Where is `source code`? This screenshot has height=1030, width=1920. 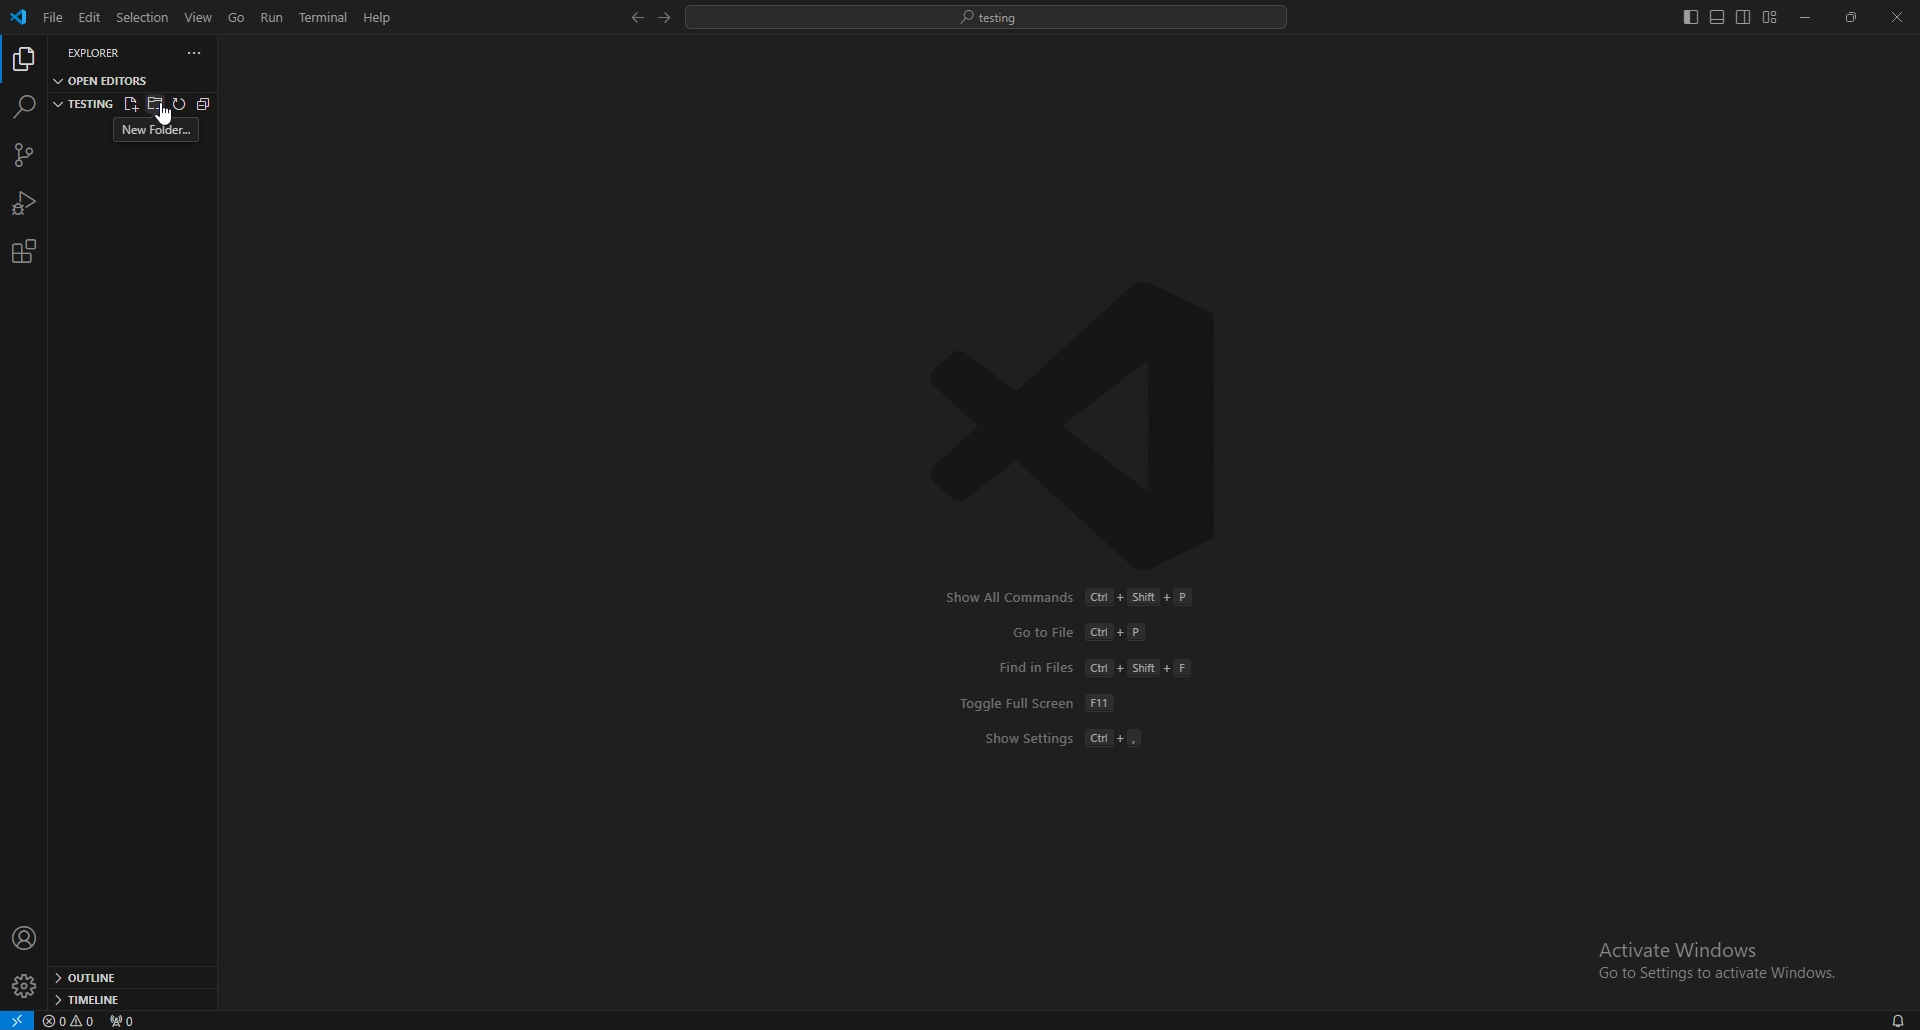 source code is located at coordinates (22, 156).